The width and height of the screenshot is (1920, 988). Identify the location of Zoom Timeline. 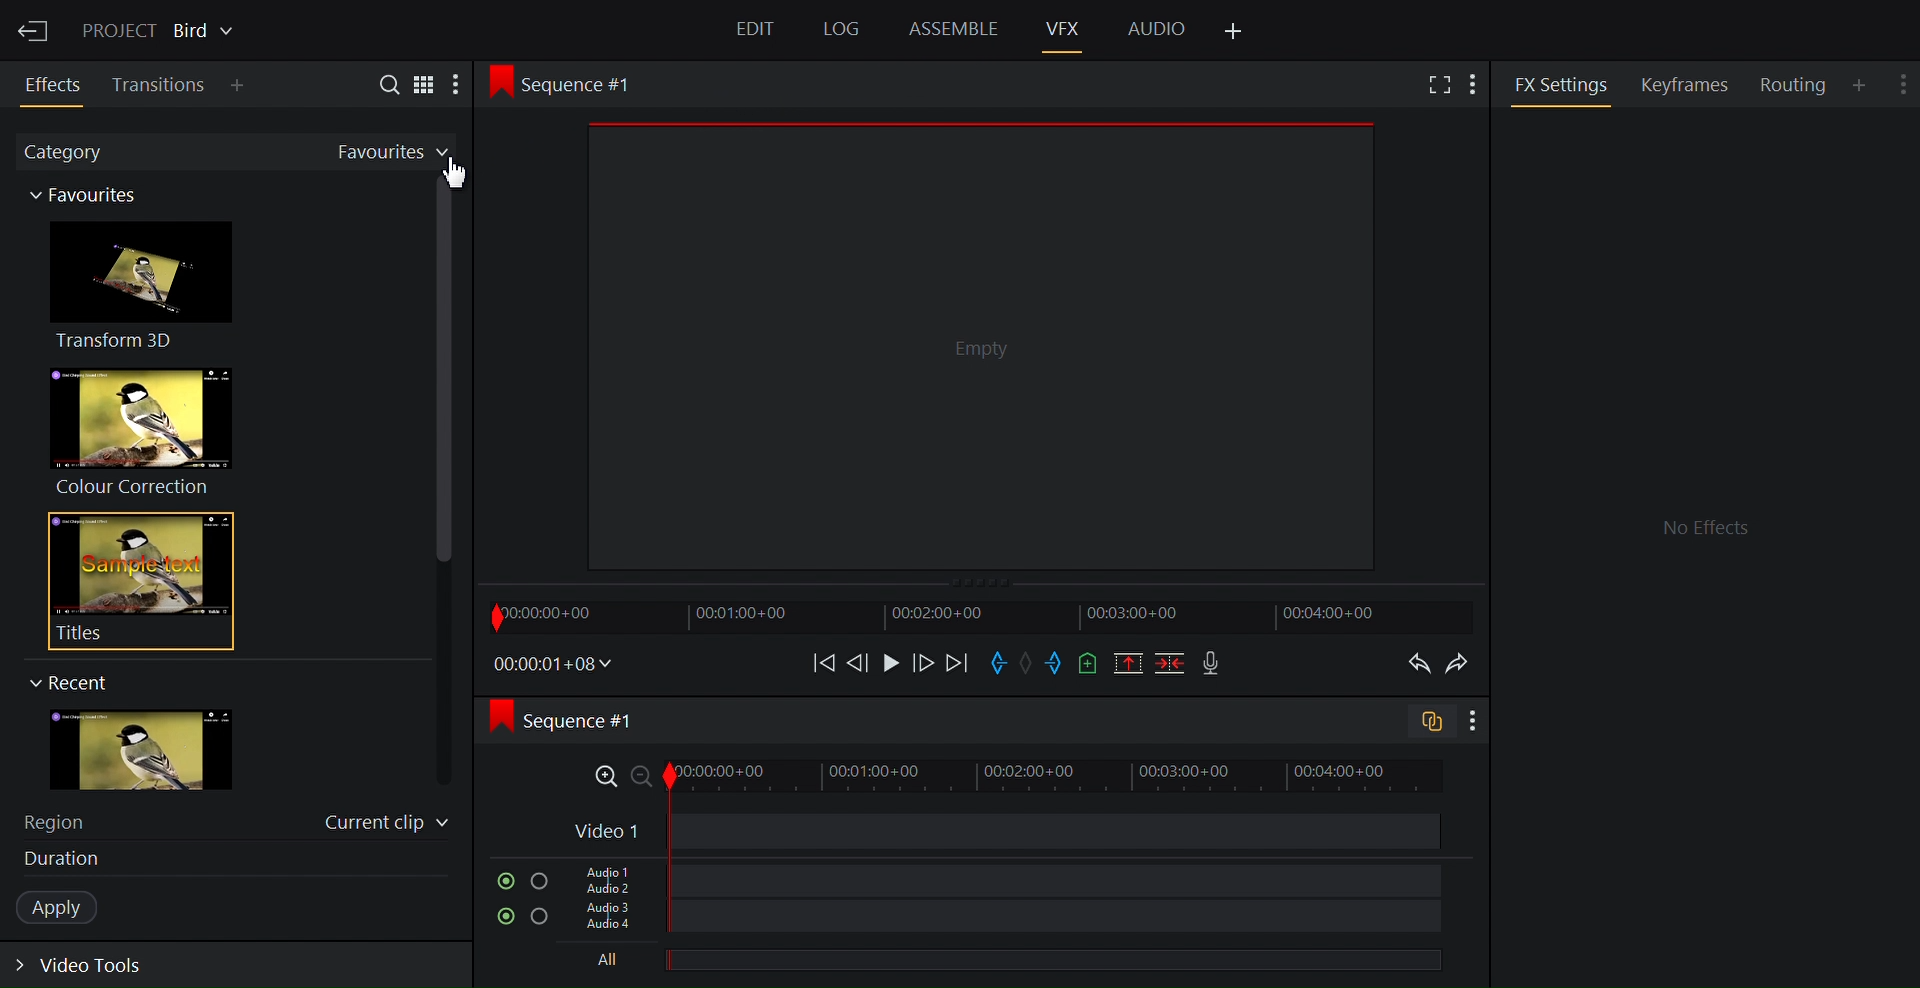
(1007, 777).